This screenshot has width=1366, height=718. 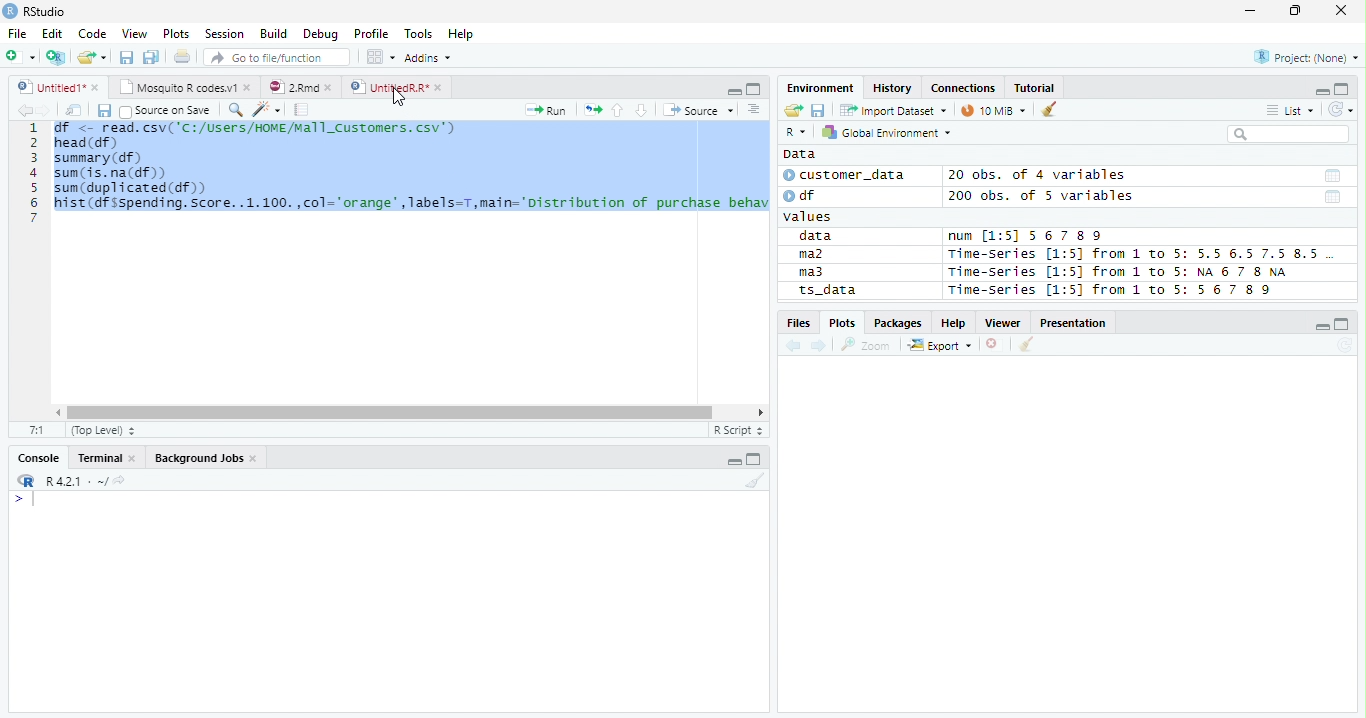 I want to click on Code, so click(x=94, y=34).